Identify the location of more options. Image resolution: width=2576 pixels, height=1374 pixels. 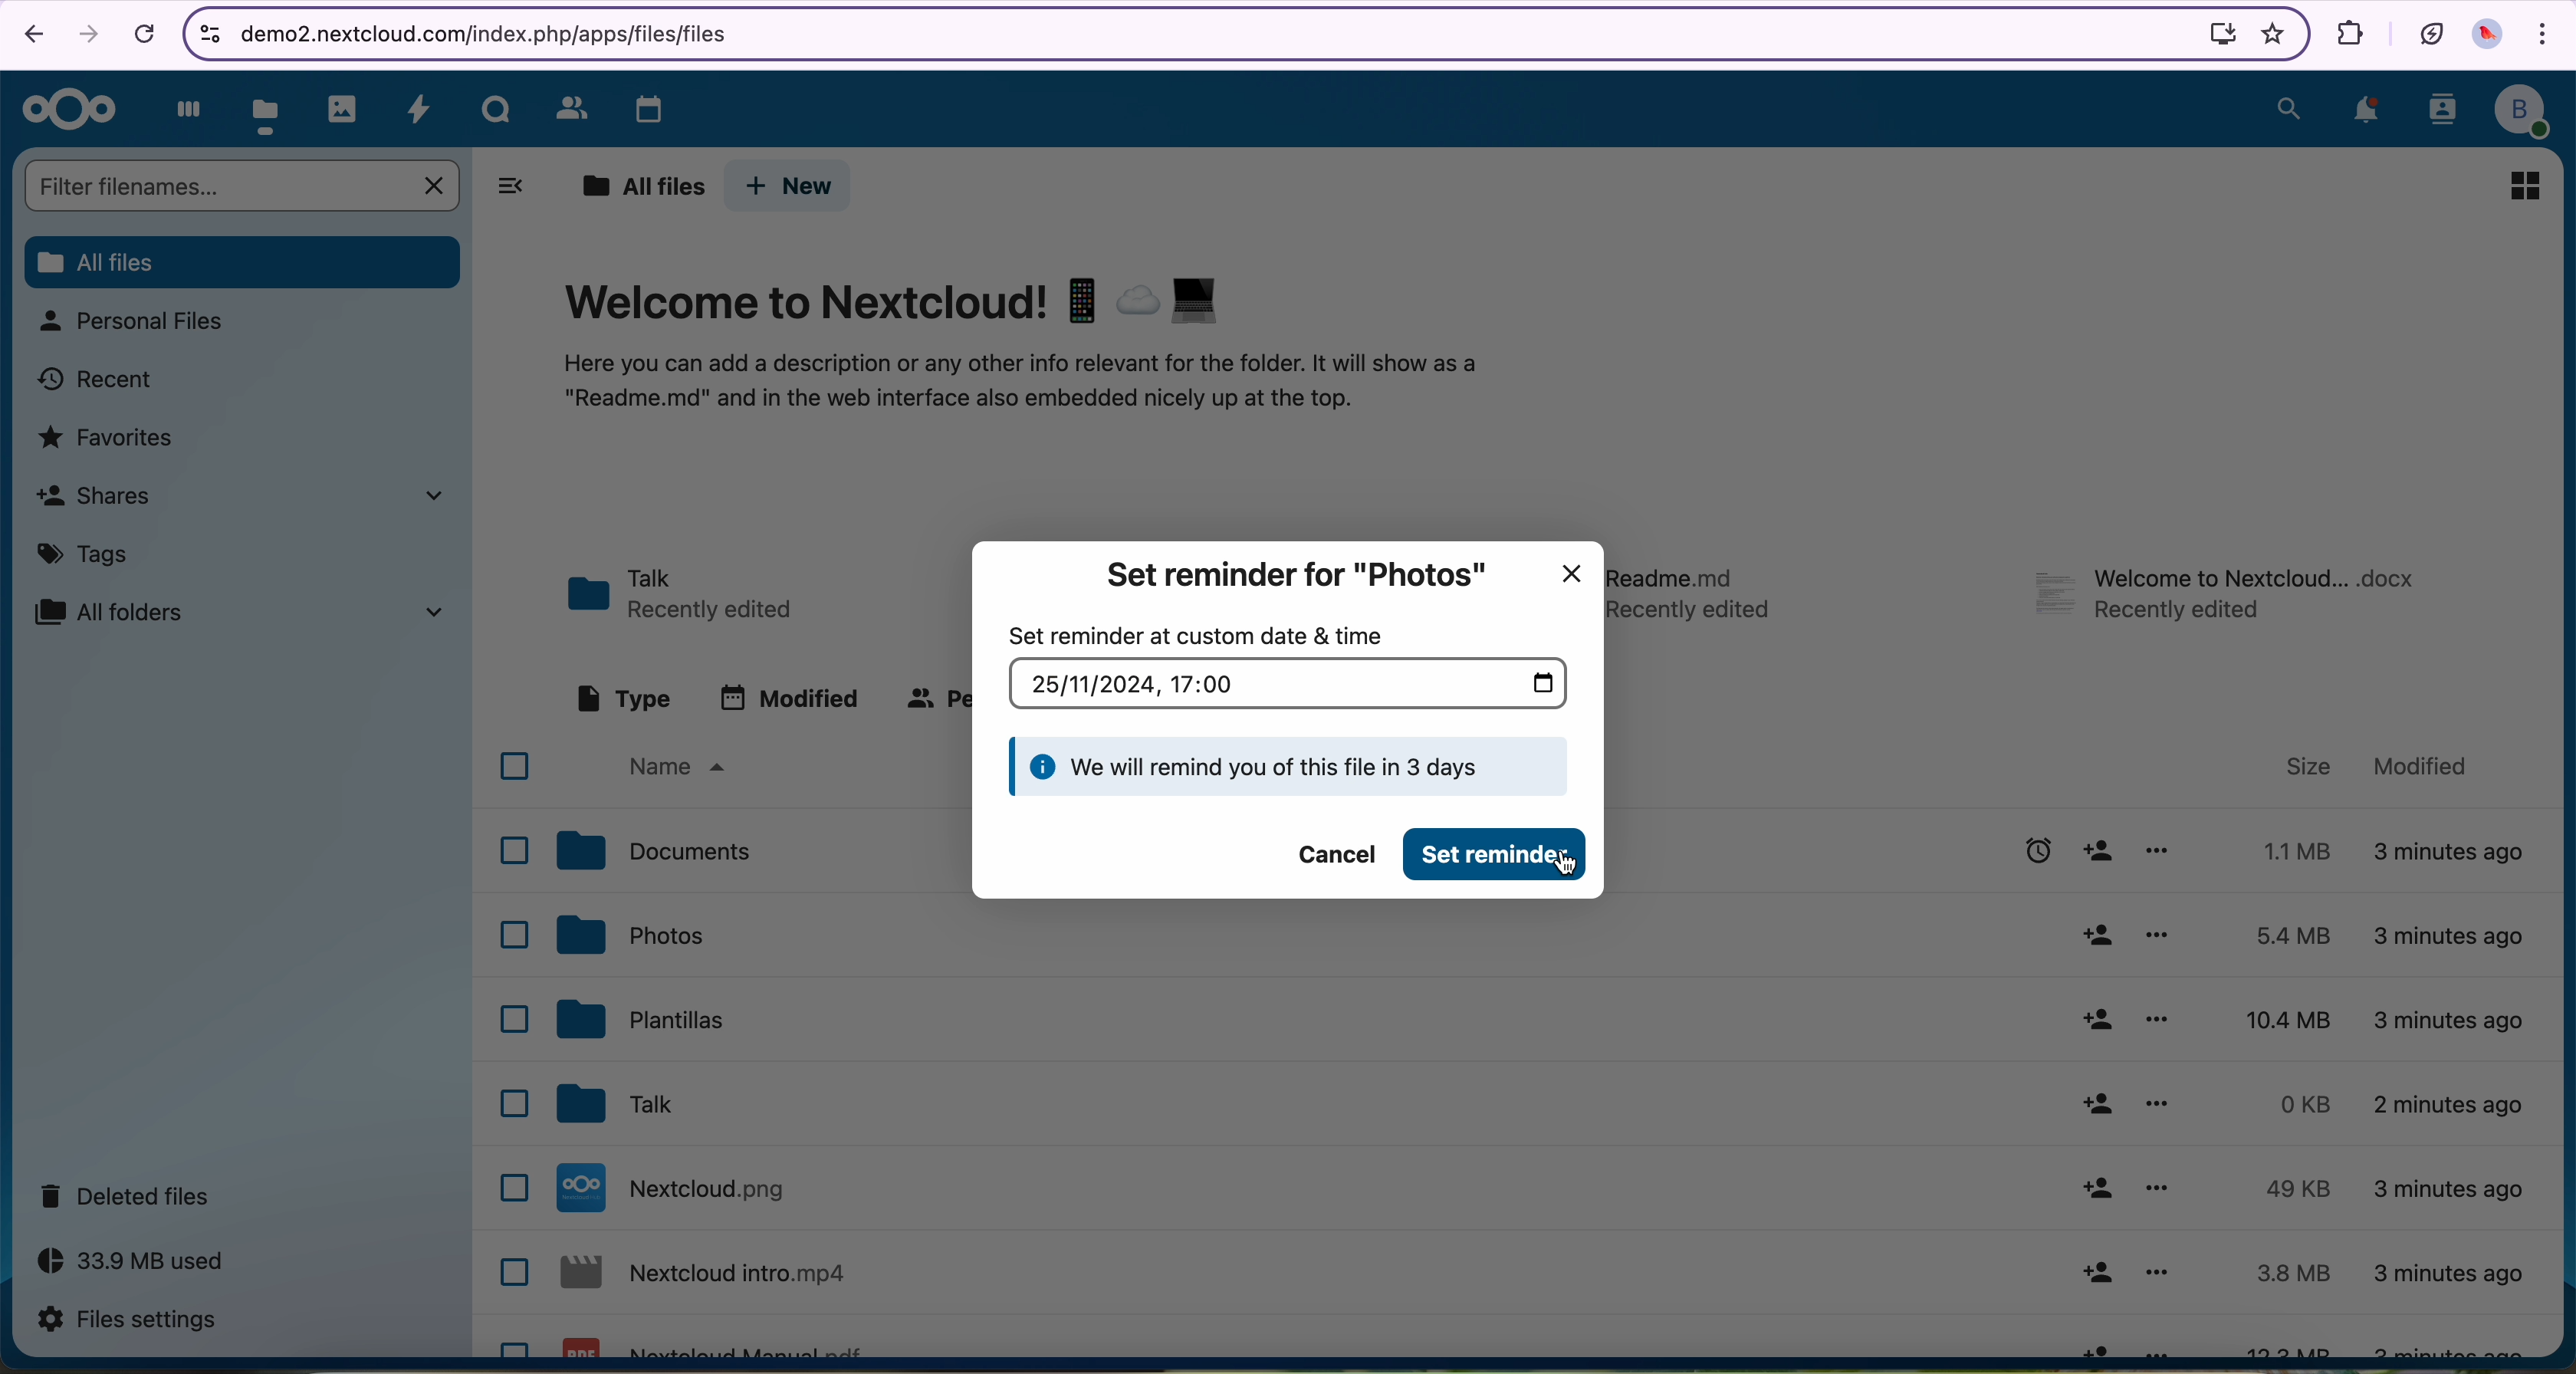
(2157, 851).